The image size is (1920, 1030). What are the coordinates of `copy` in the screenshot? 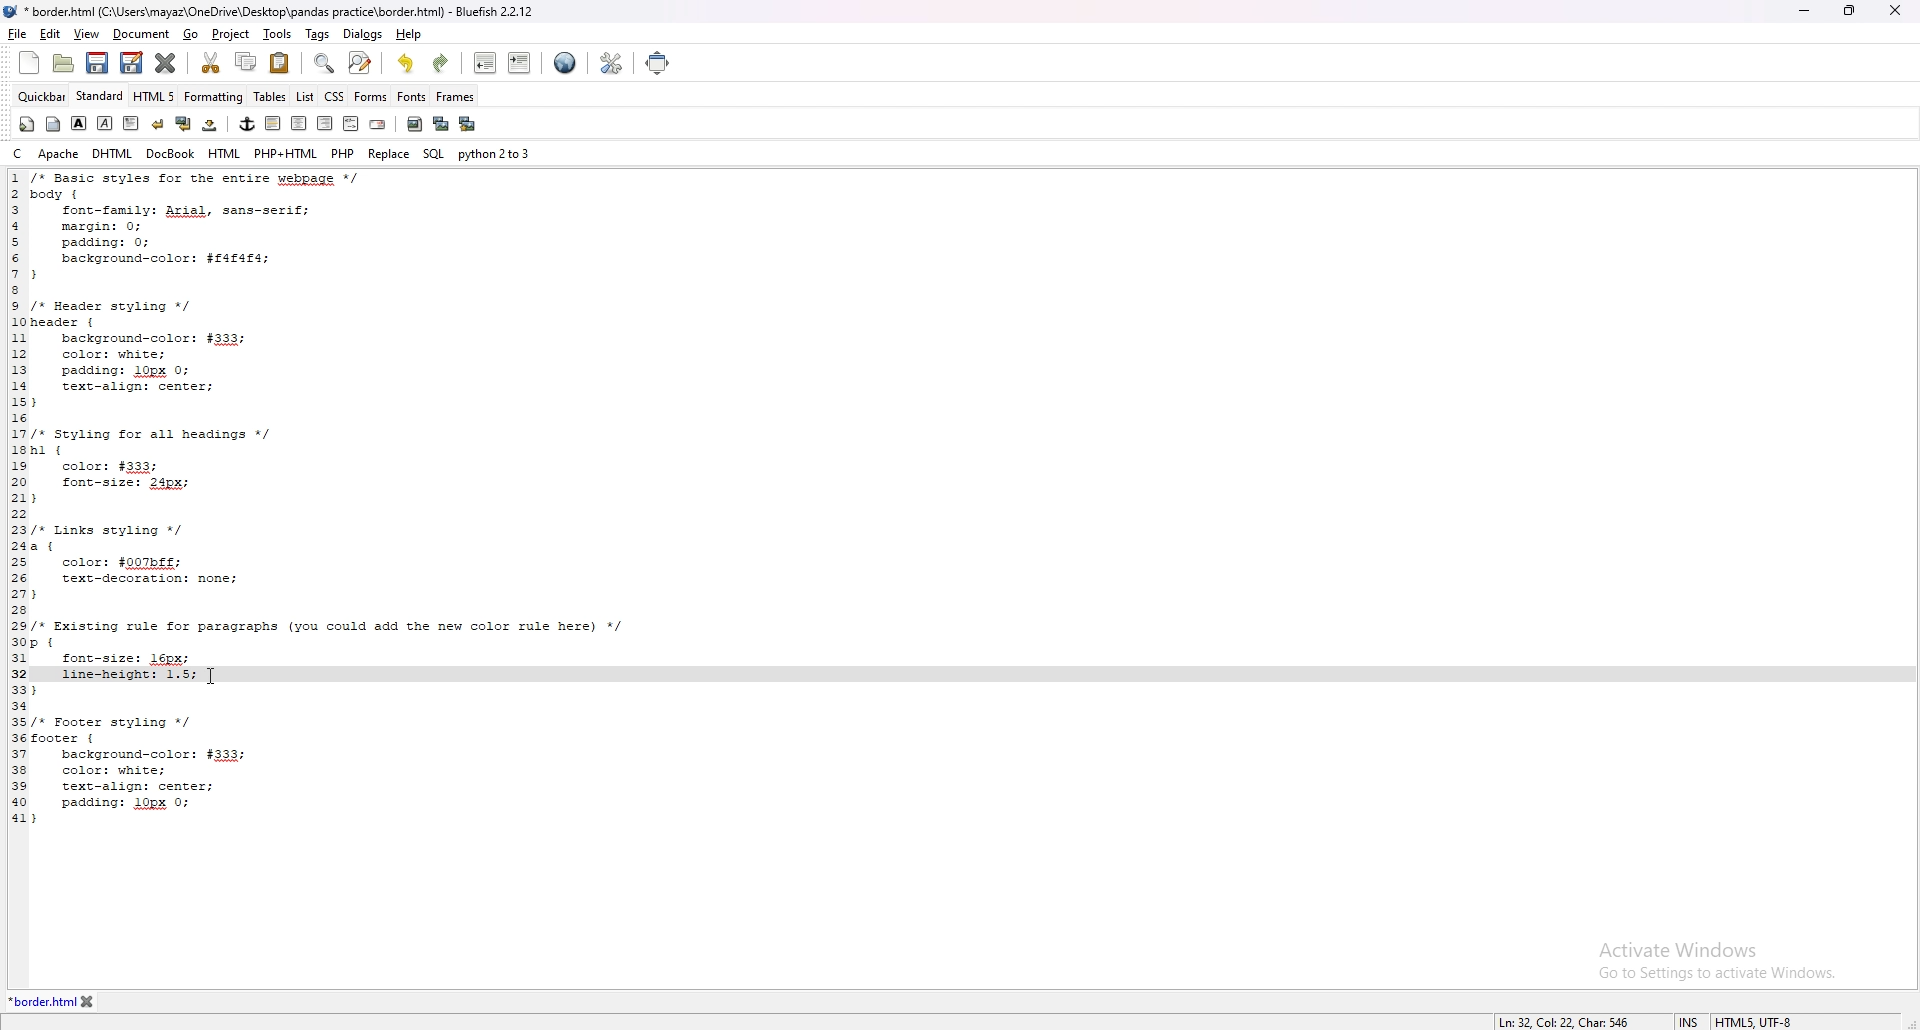 It's located at (244, 62).